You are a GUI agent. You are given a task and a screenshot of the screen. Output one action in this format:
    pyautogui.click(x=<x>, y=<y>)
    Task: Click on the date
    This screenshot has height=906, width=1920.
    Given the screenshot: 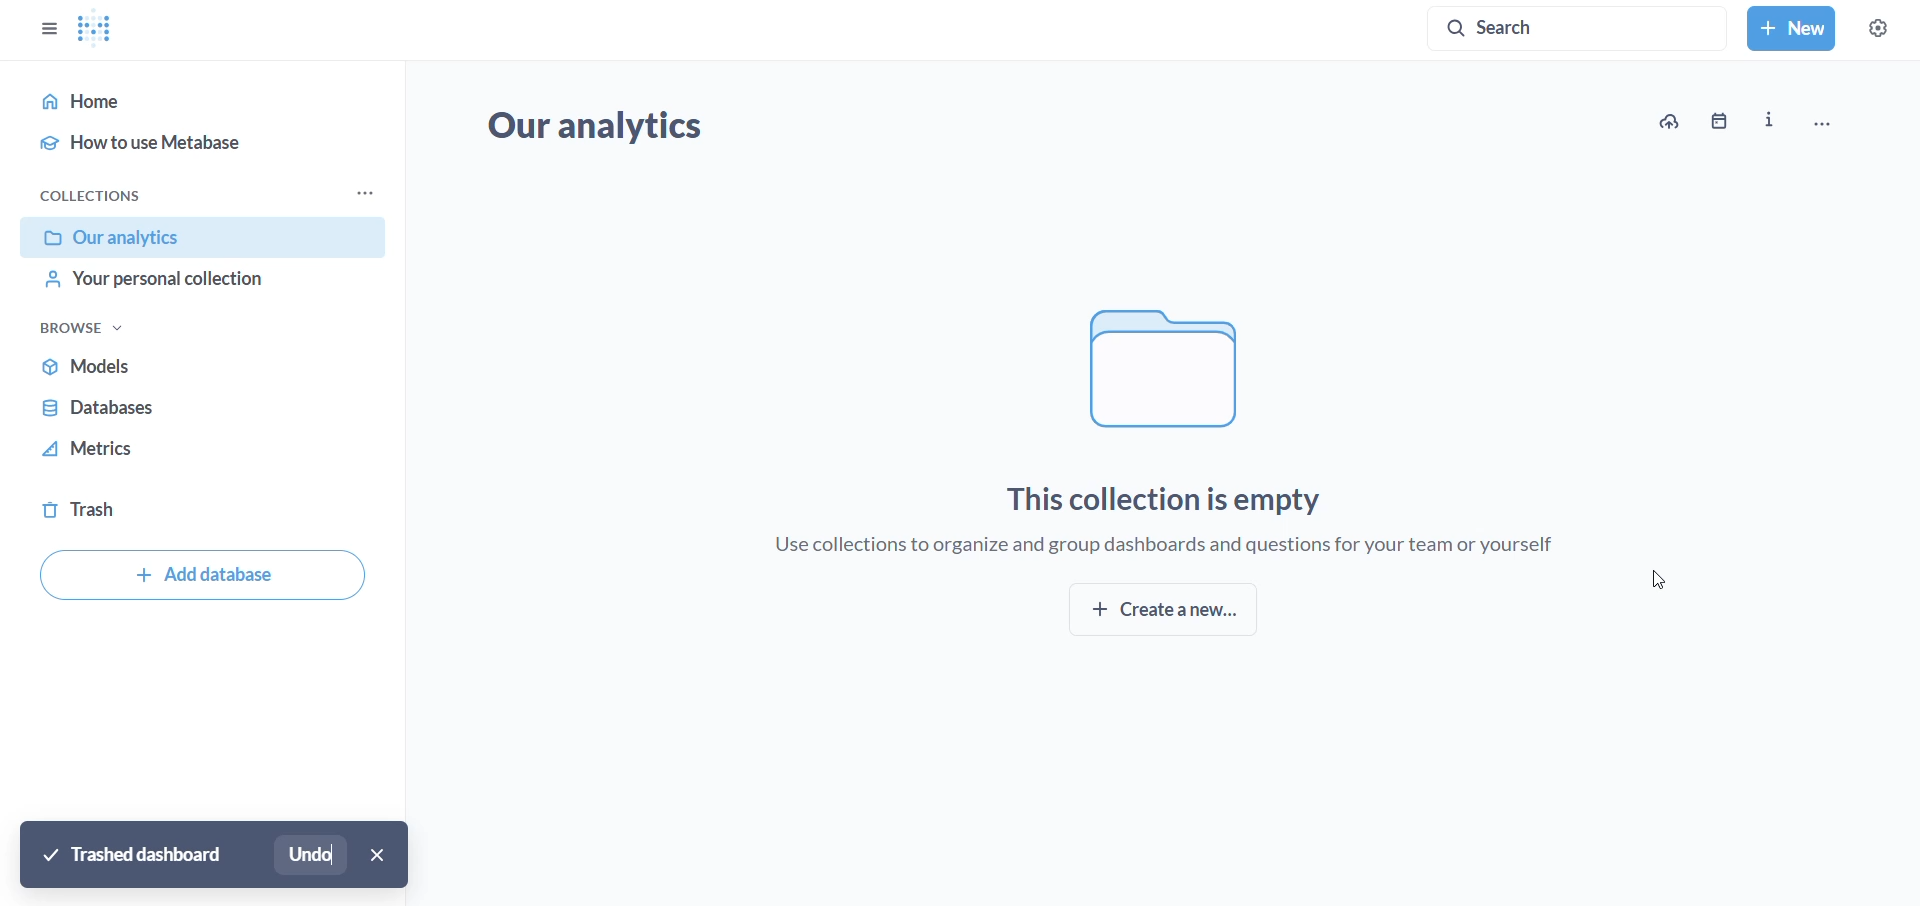 What is the action you would take?
    pyautogui.click(x=1723, y=121)
    